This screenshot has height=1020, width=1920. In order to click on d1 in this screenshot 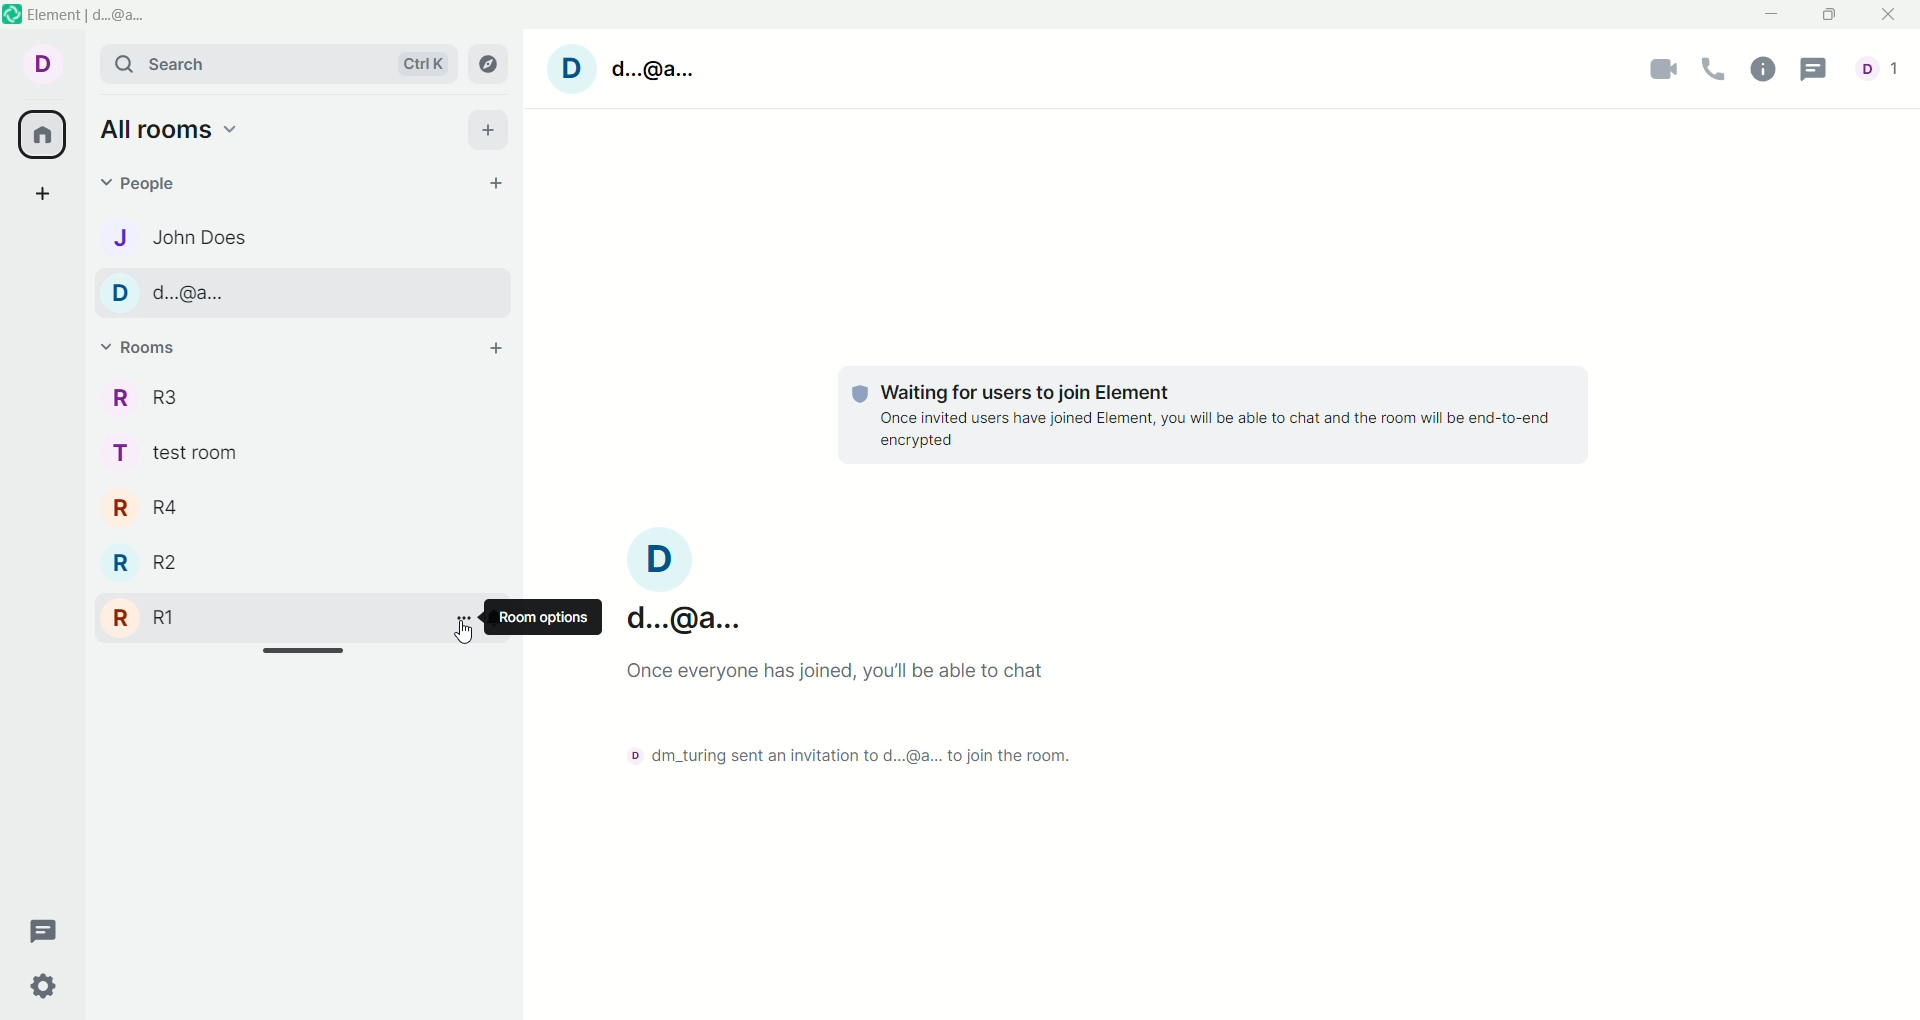, I will do `click(1879, 74)`.